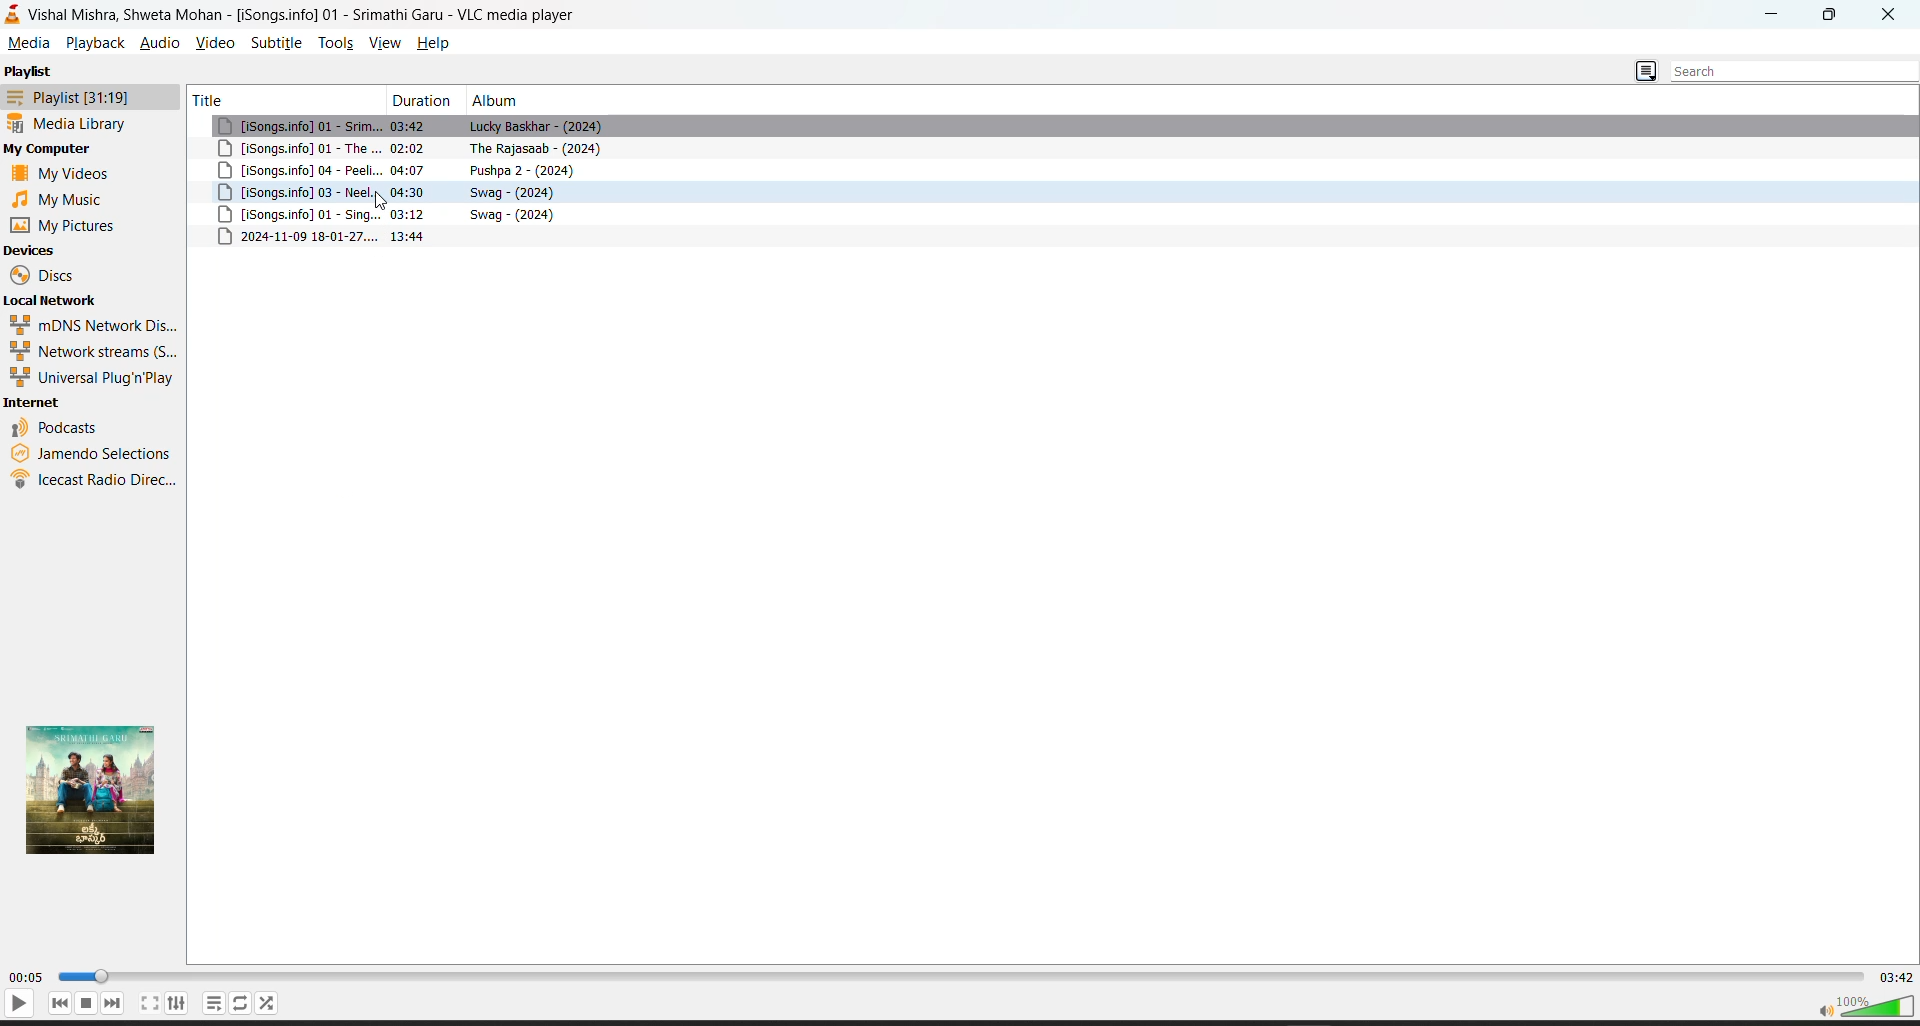  What do you see at coordinates (24, 978) in the screenshot?
I see `current track time` at bounding box center [24, 978].